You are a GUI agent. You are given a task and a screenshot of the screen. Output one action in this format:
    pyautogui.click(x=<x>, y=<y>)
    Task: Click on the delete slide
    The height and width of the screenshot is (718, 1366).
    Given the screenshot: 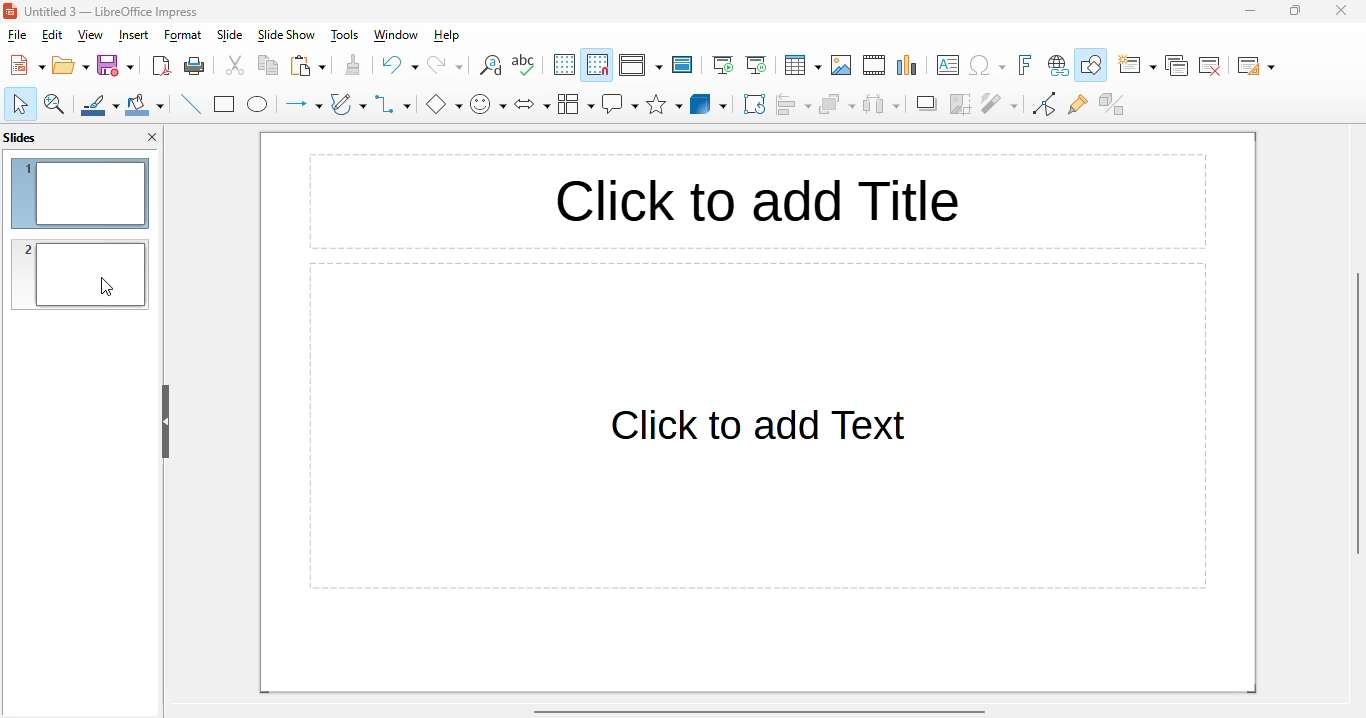 What is the action you would take?
    pyautogui.click(x=1210, y=66)
    